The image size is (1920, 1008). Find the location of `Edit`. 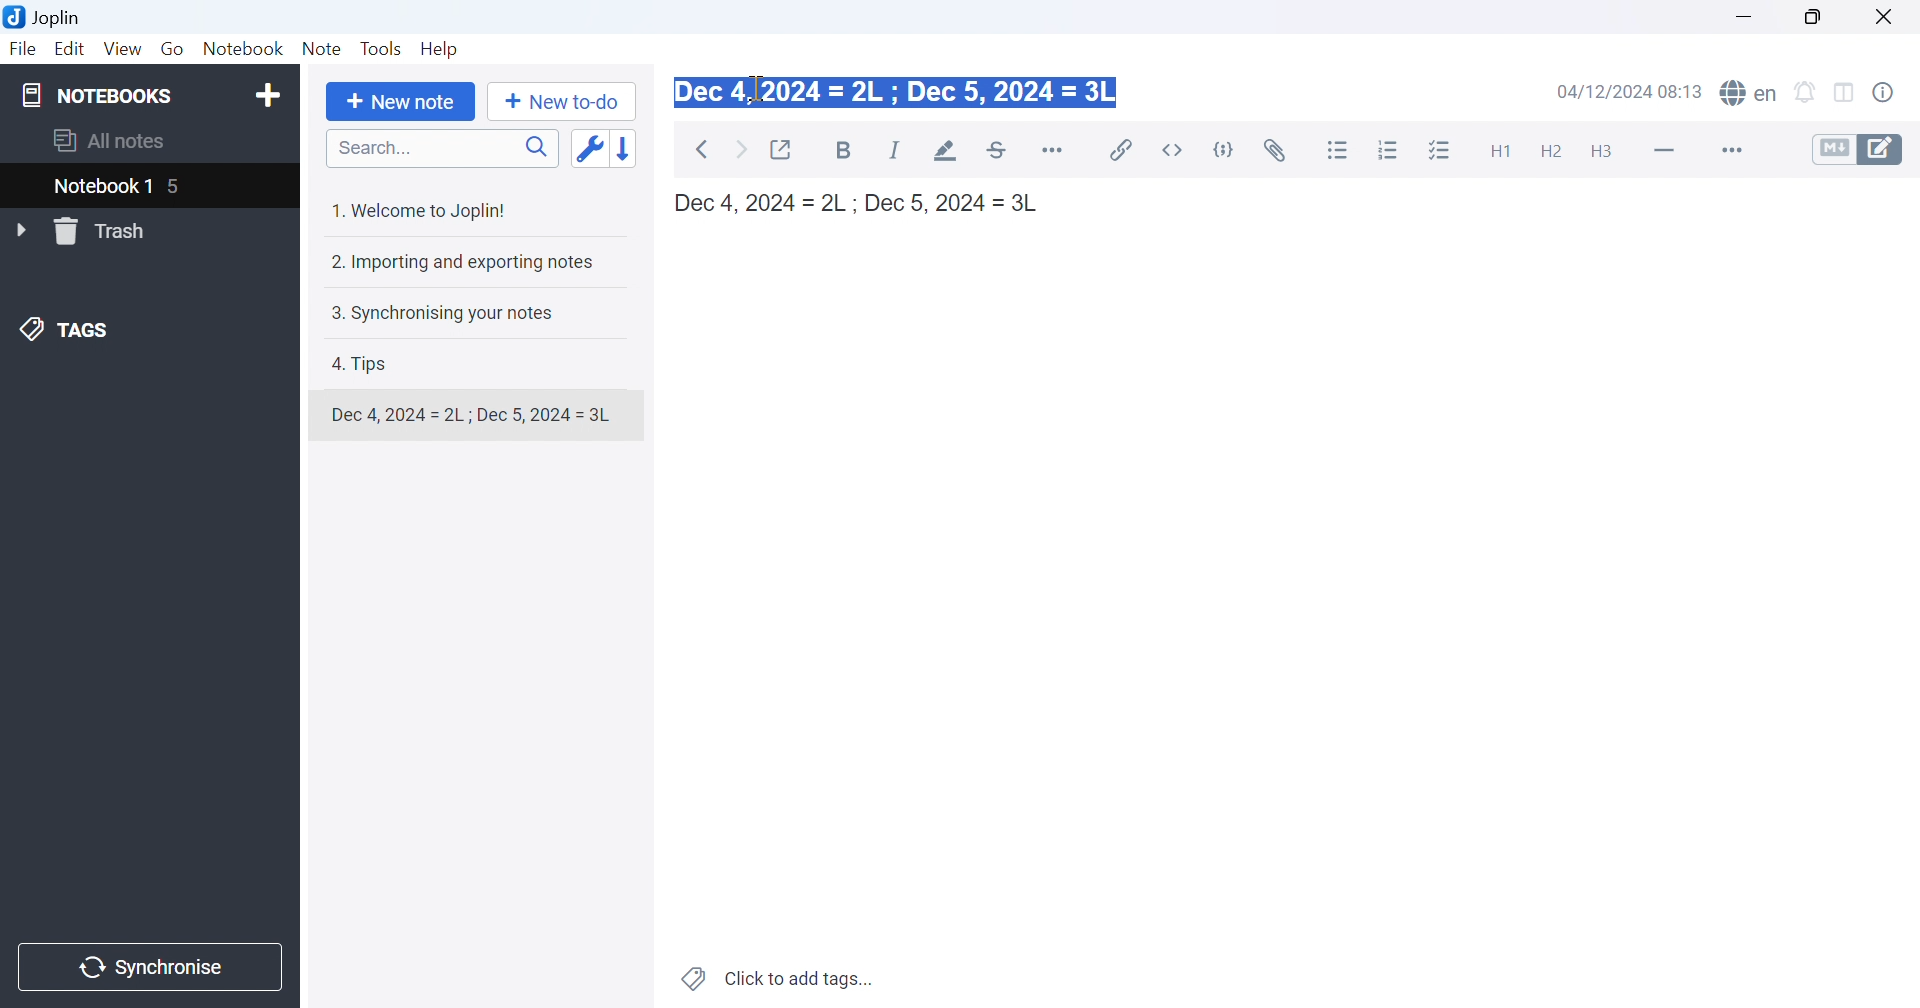

Edit is located at coordinates (71, 50).